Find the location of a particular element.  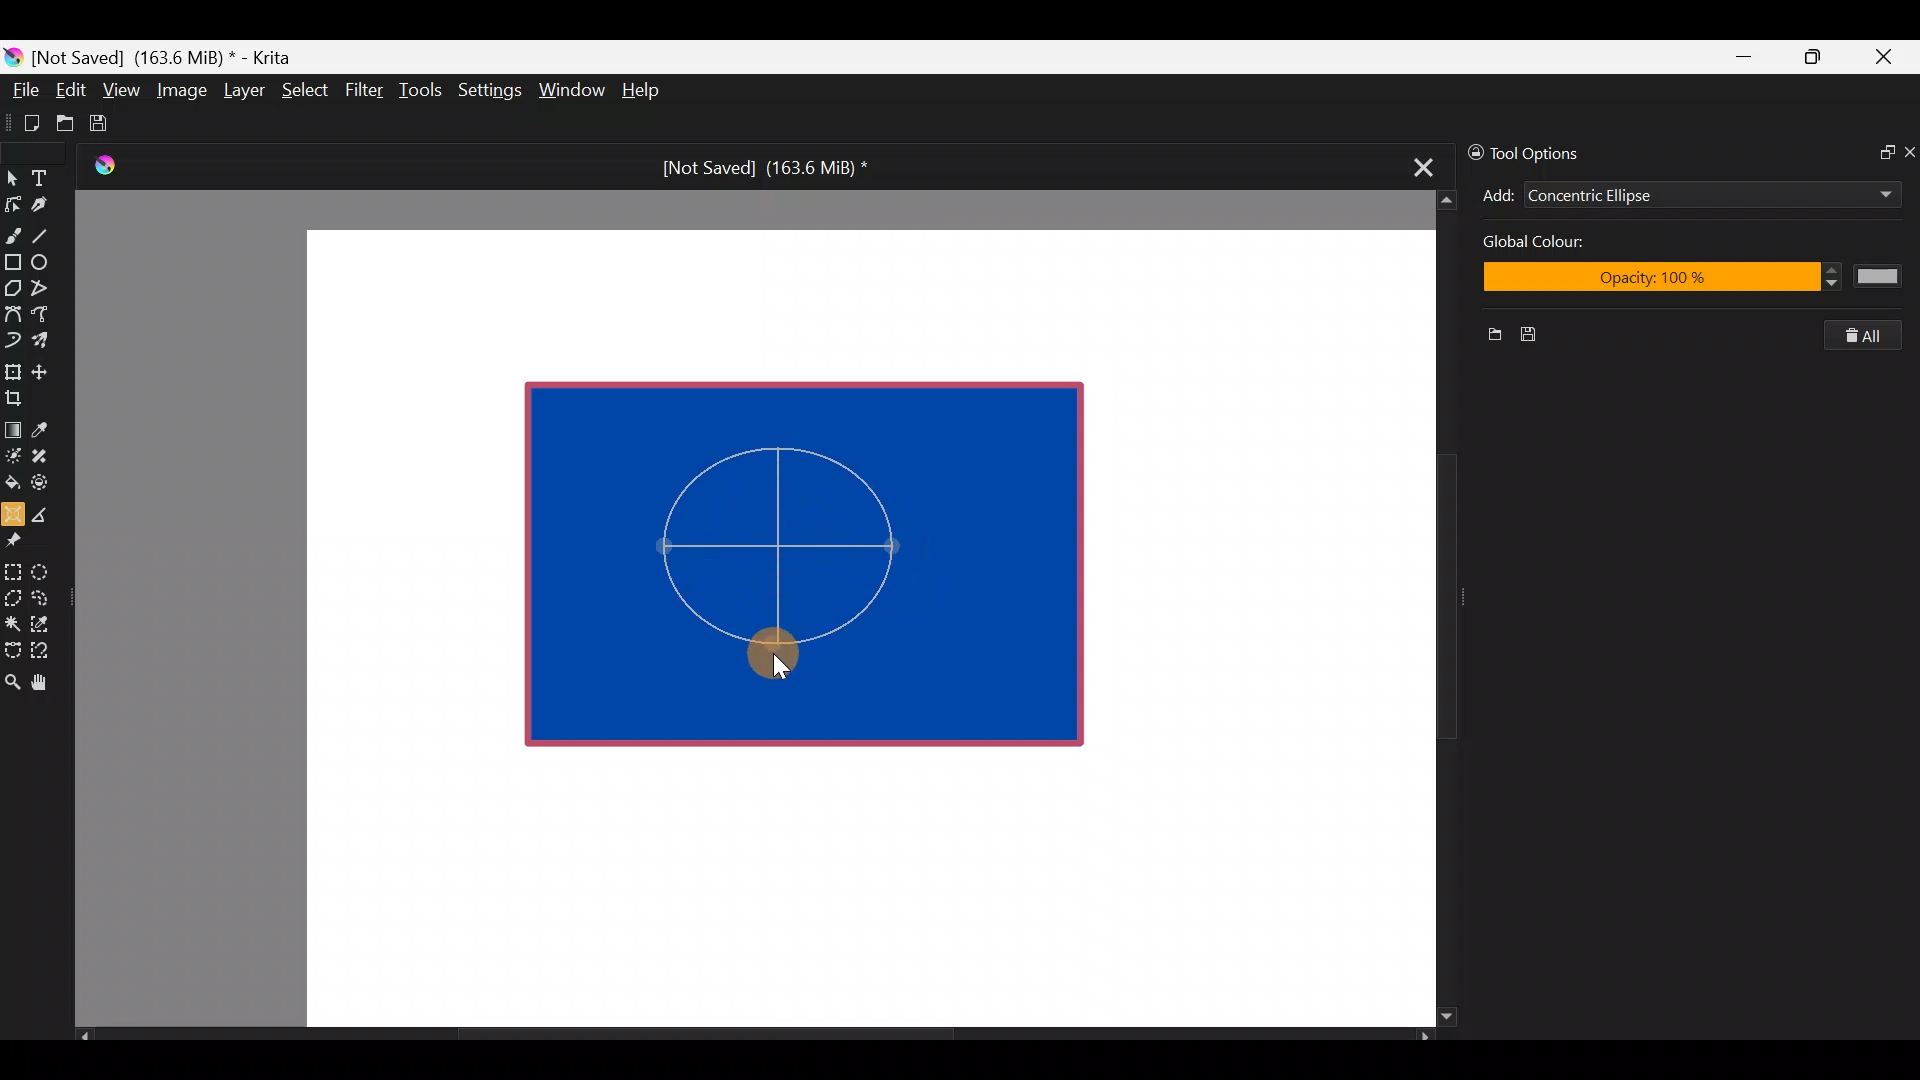

Window is located at coordinates (571, 92).